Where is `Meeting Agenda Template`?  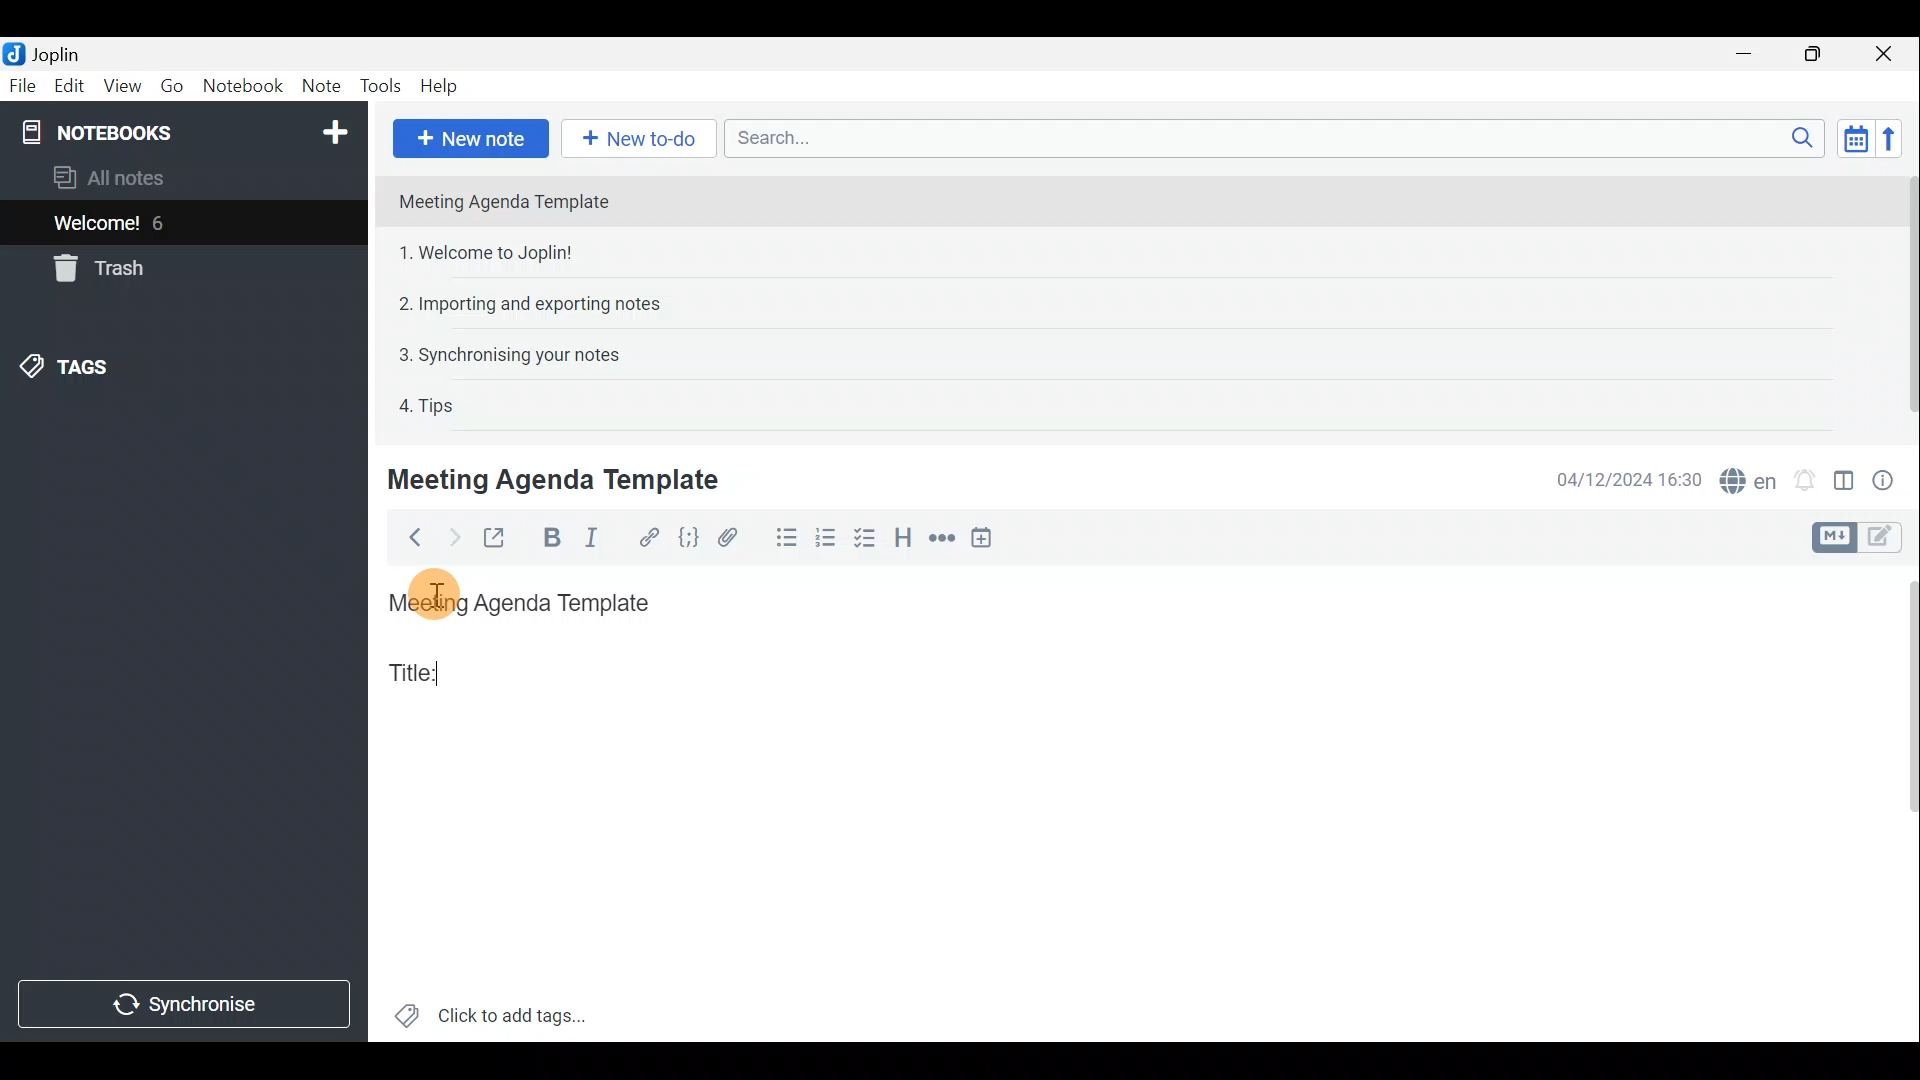 Meeting Agenda Template is located at coordinates (525, 604).